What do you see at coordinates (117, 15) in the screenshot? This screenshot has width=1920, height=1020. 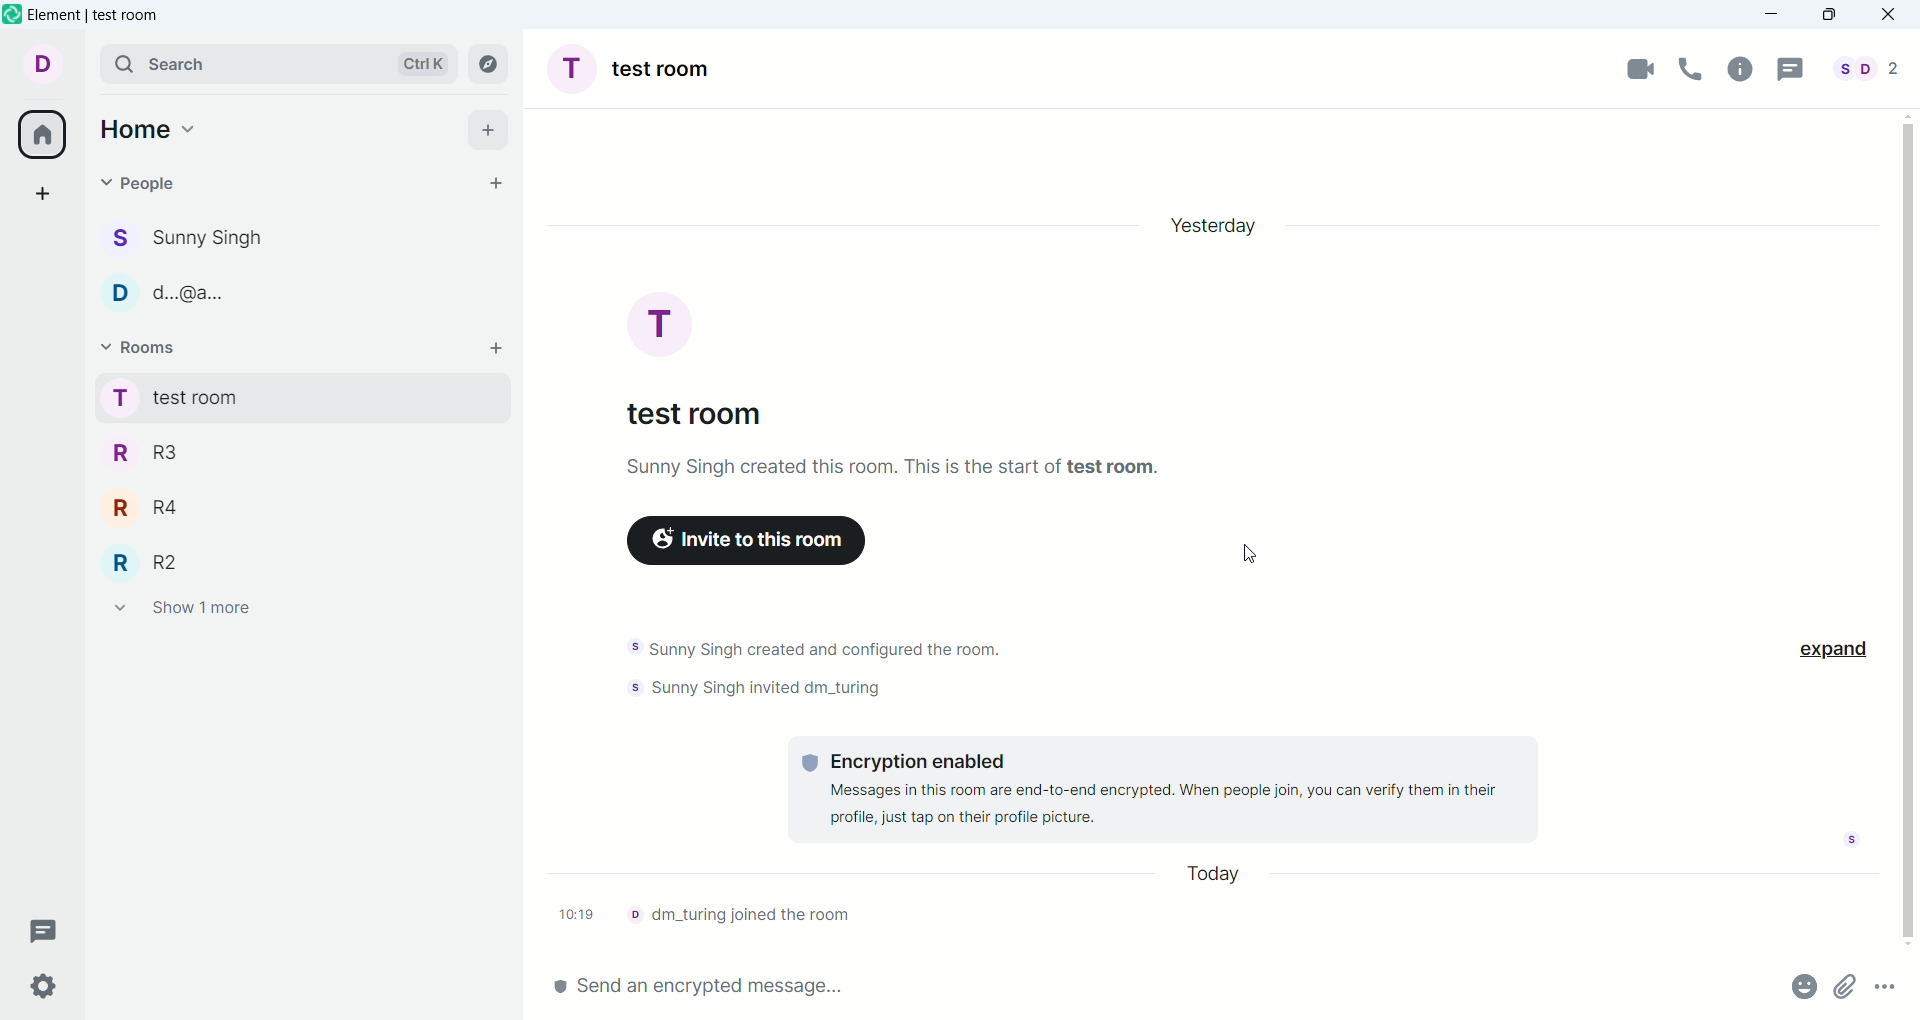 I see `element` at bounding box center [117, 15].